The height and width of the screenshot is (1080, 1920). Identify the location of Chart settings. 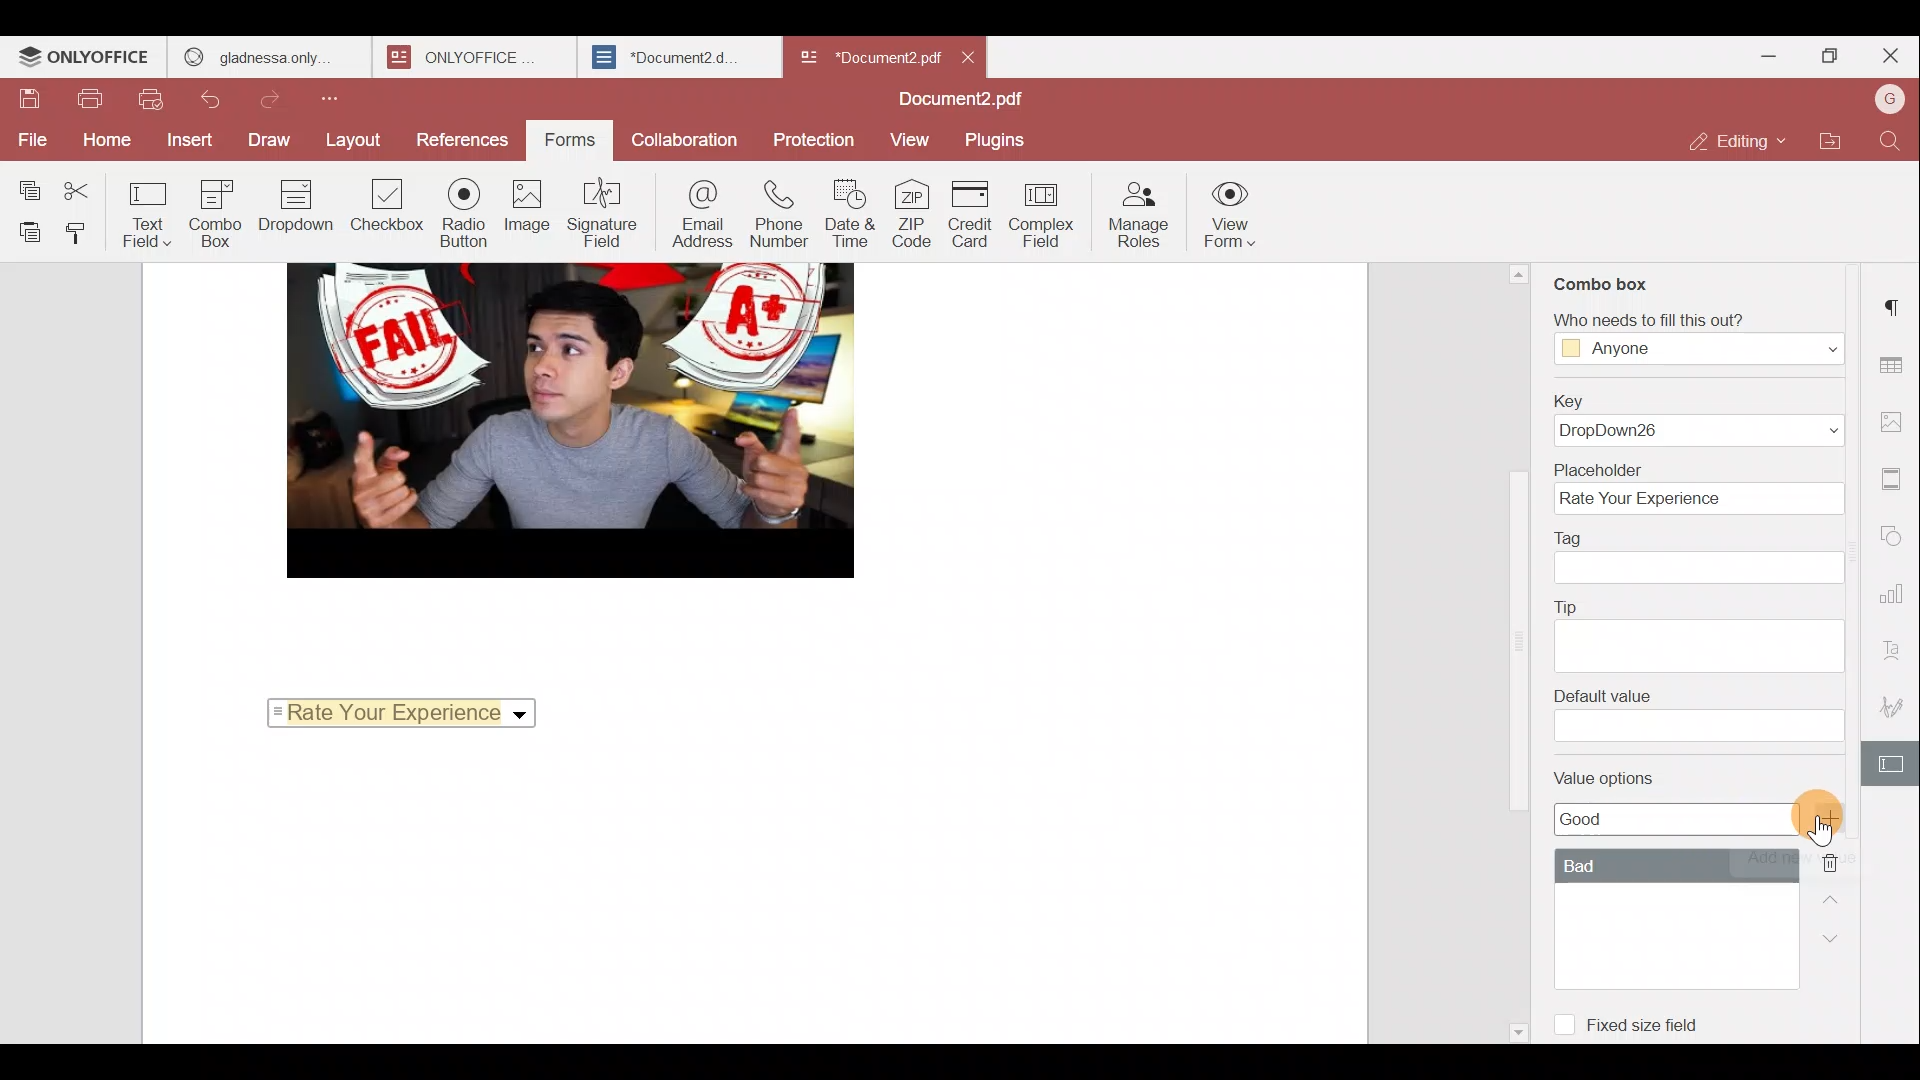
(1897, 596).